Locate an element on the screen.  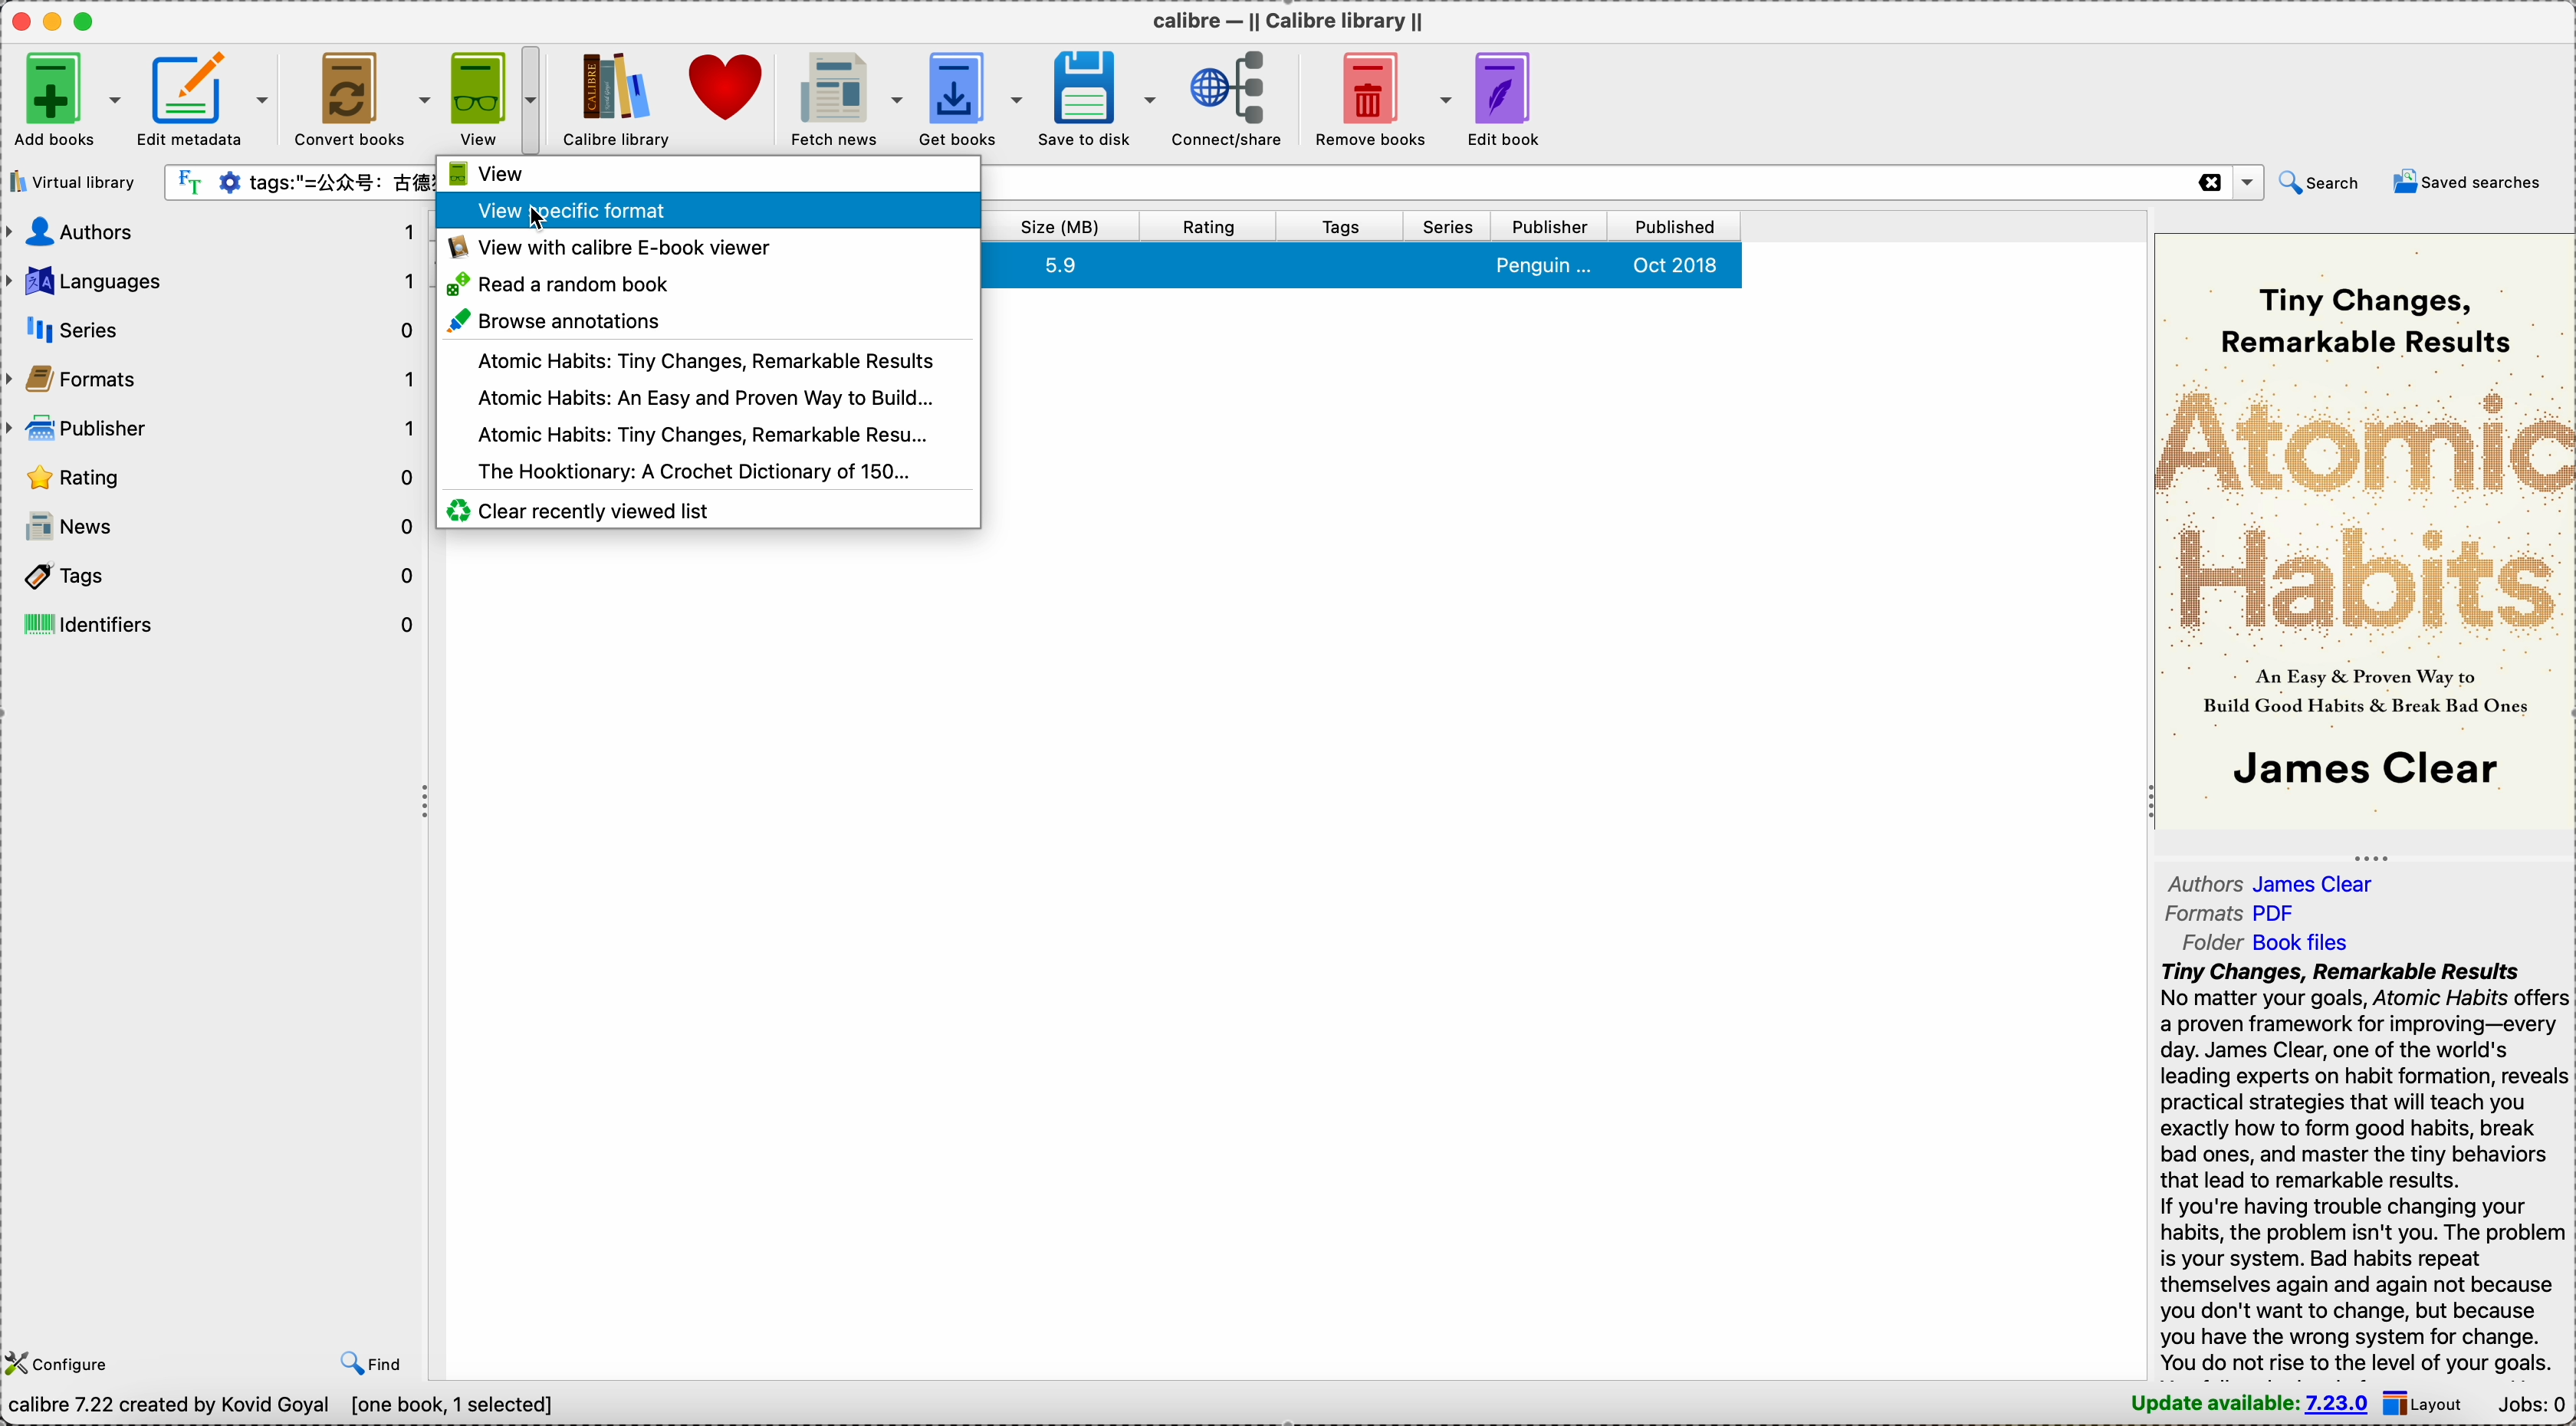
view is located at coordinates (482, 98).